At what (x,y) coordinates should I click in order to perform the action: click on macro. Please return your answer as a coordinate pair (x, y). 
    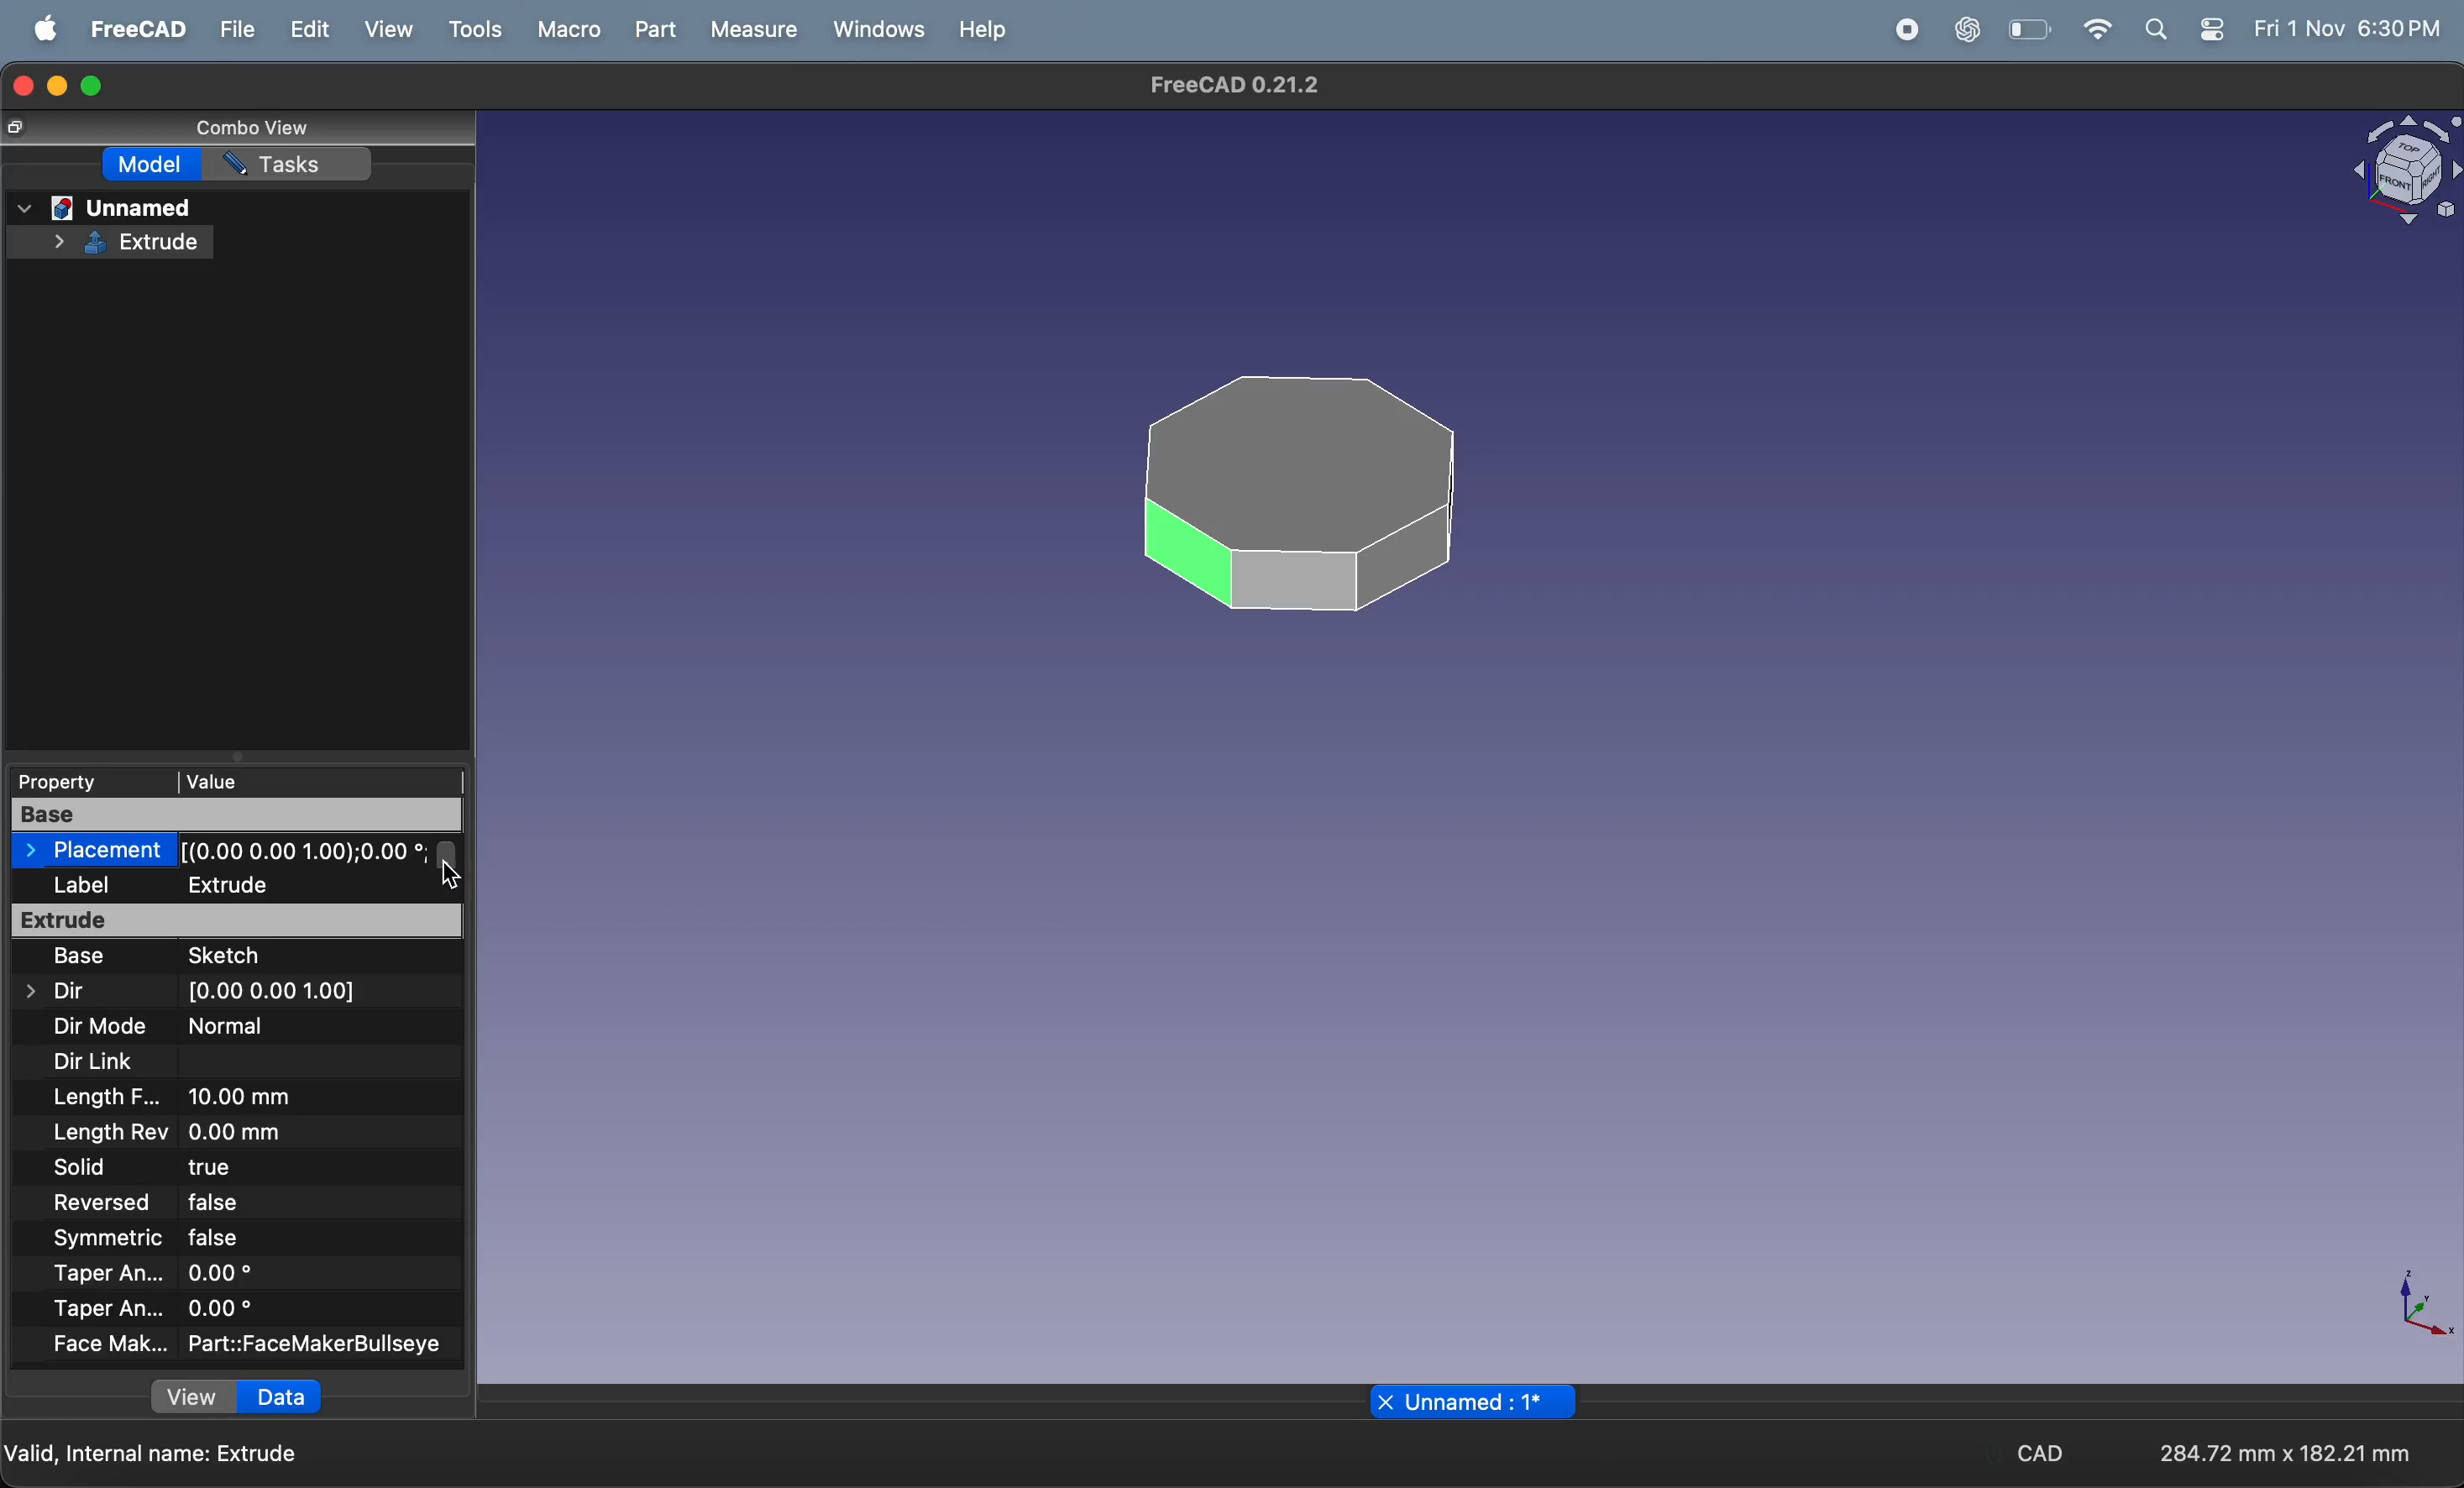
    Looking at the image, I should click on (564, 29).